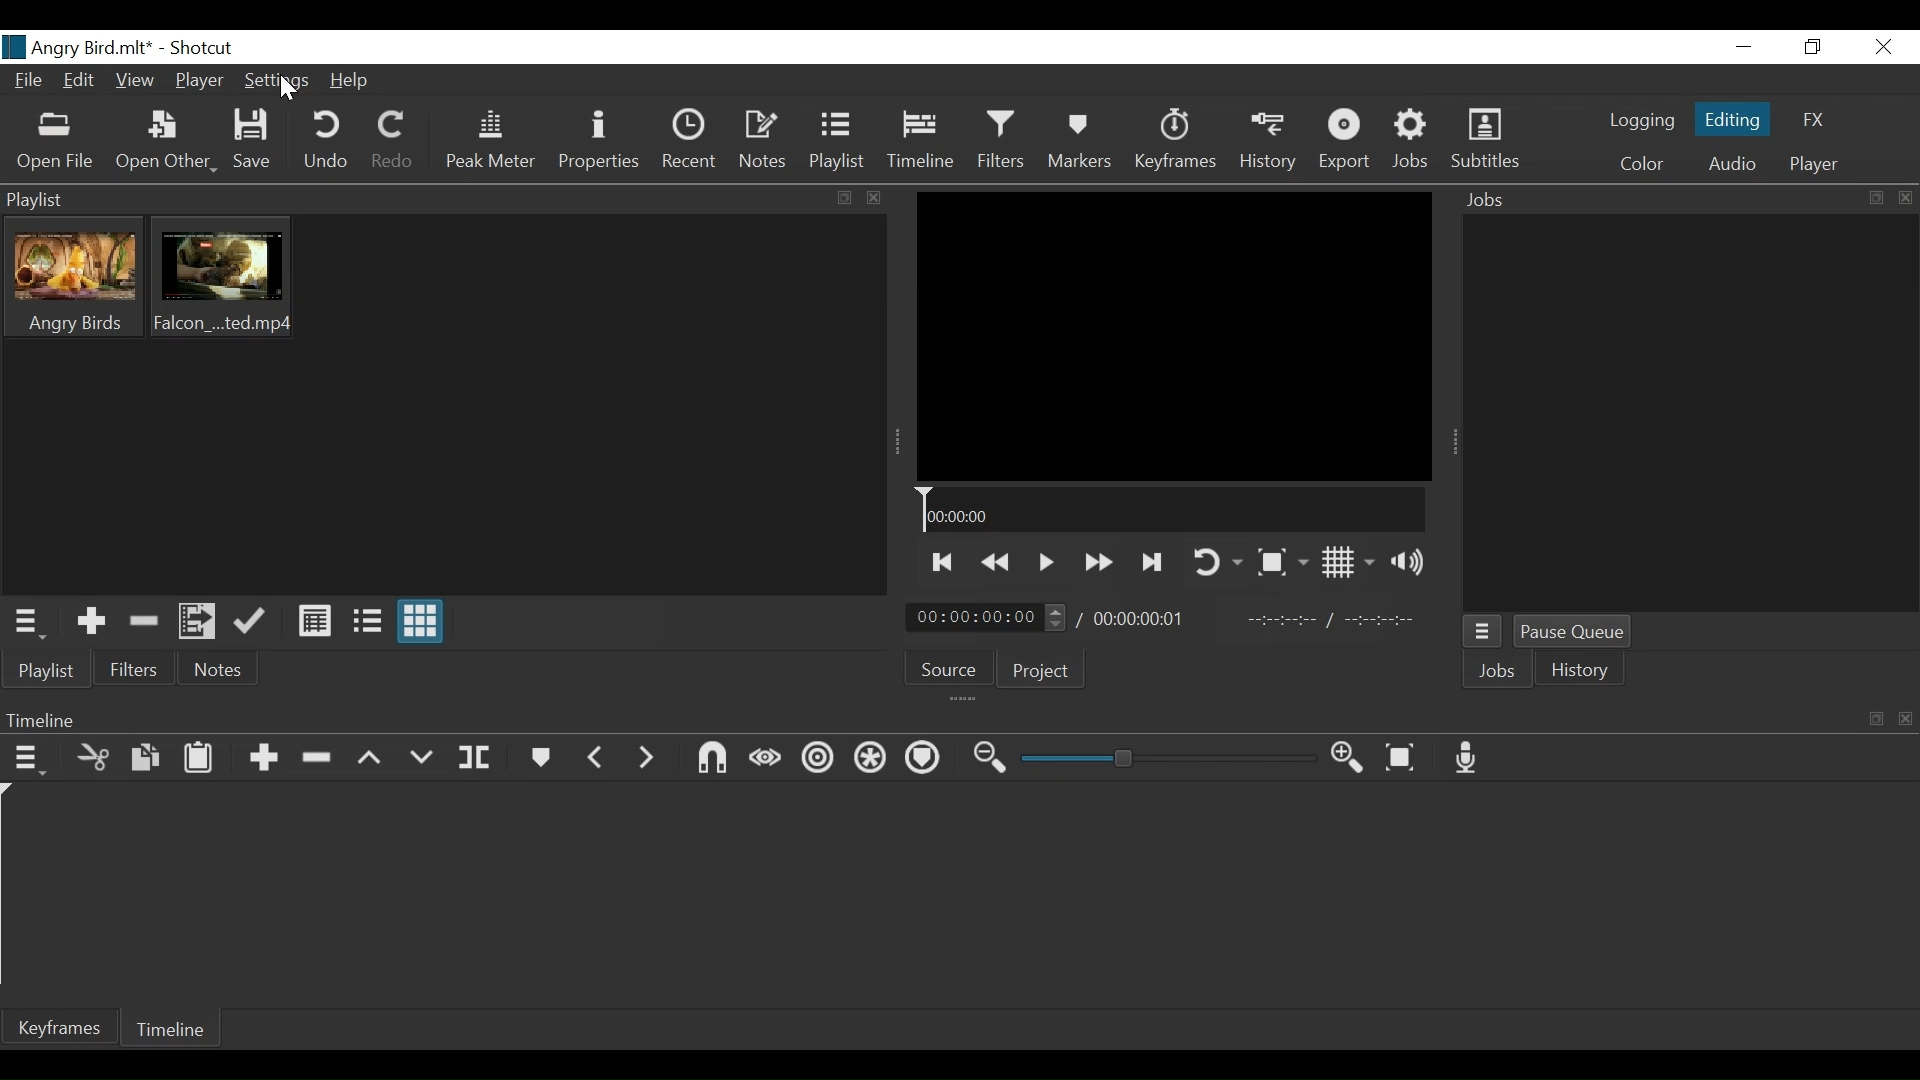  Describe the element at coordinates (650, 759) in the screenshot. I see `Next Marker` at that location.